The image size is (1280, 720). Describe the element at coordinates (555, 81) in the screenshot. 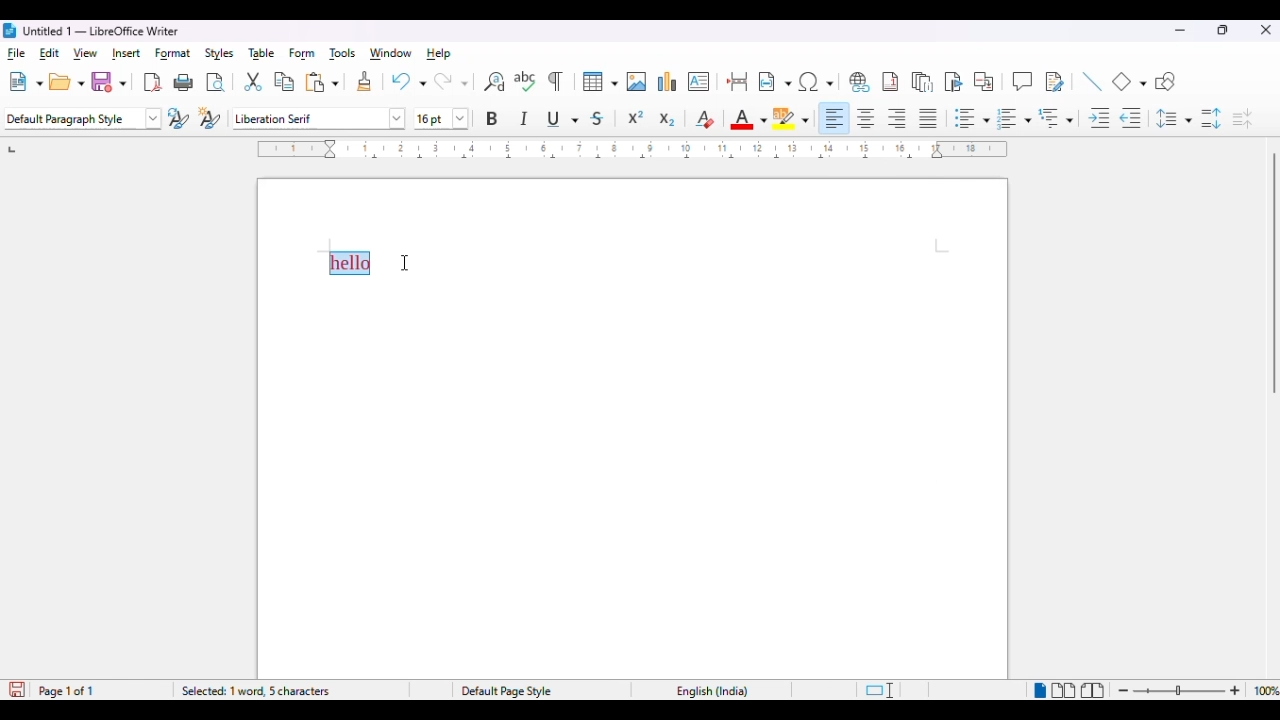

I see `toggle formatting marks` at that location.